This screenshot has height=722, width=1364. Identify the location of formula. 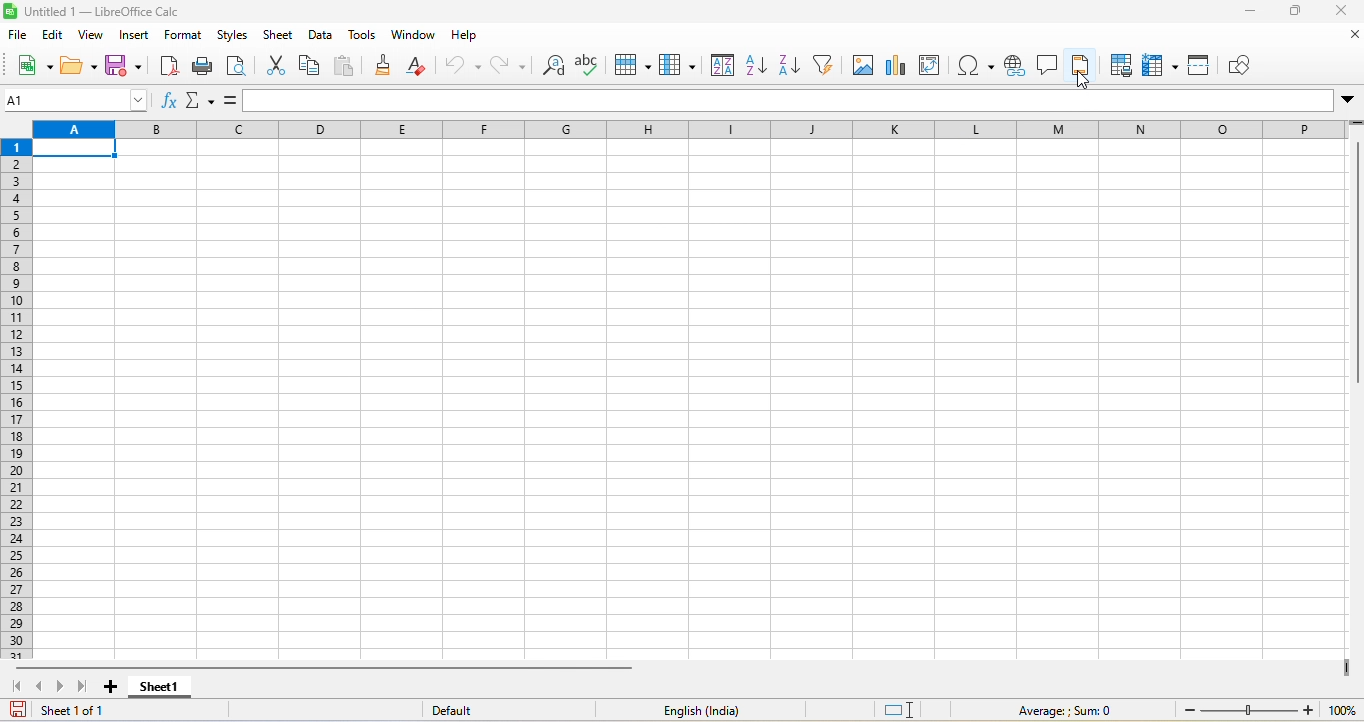
(231, 99).